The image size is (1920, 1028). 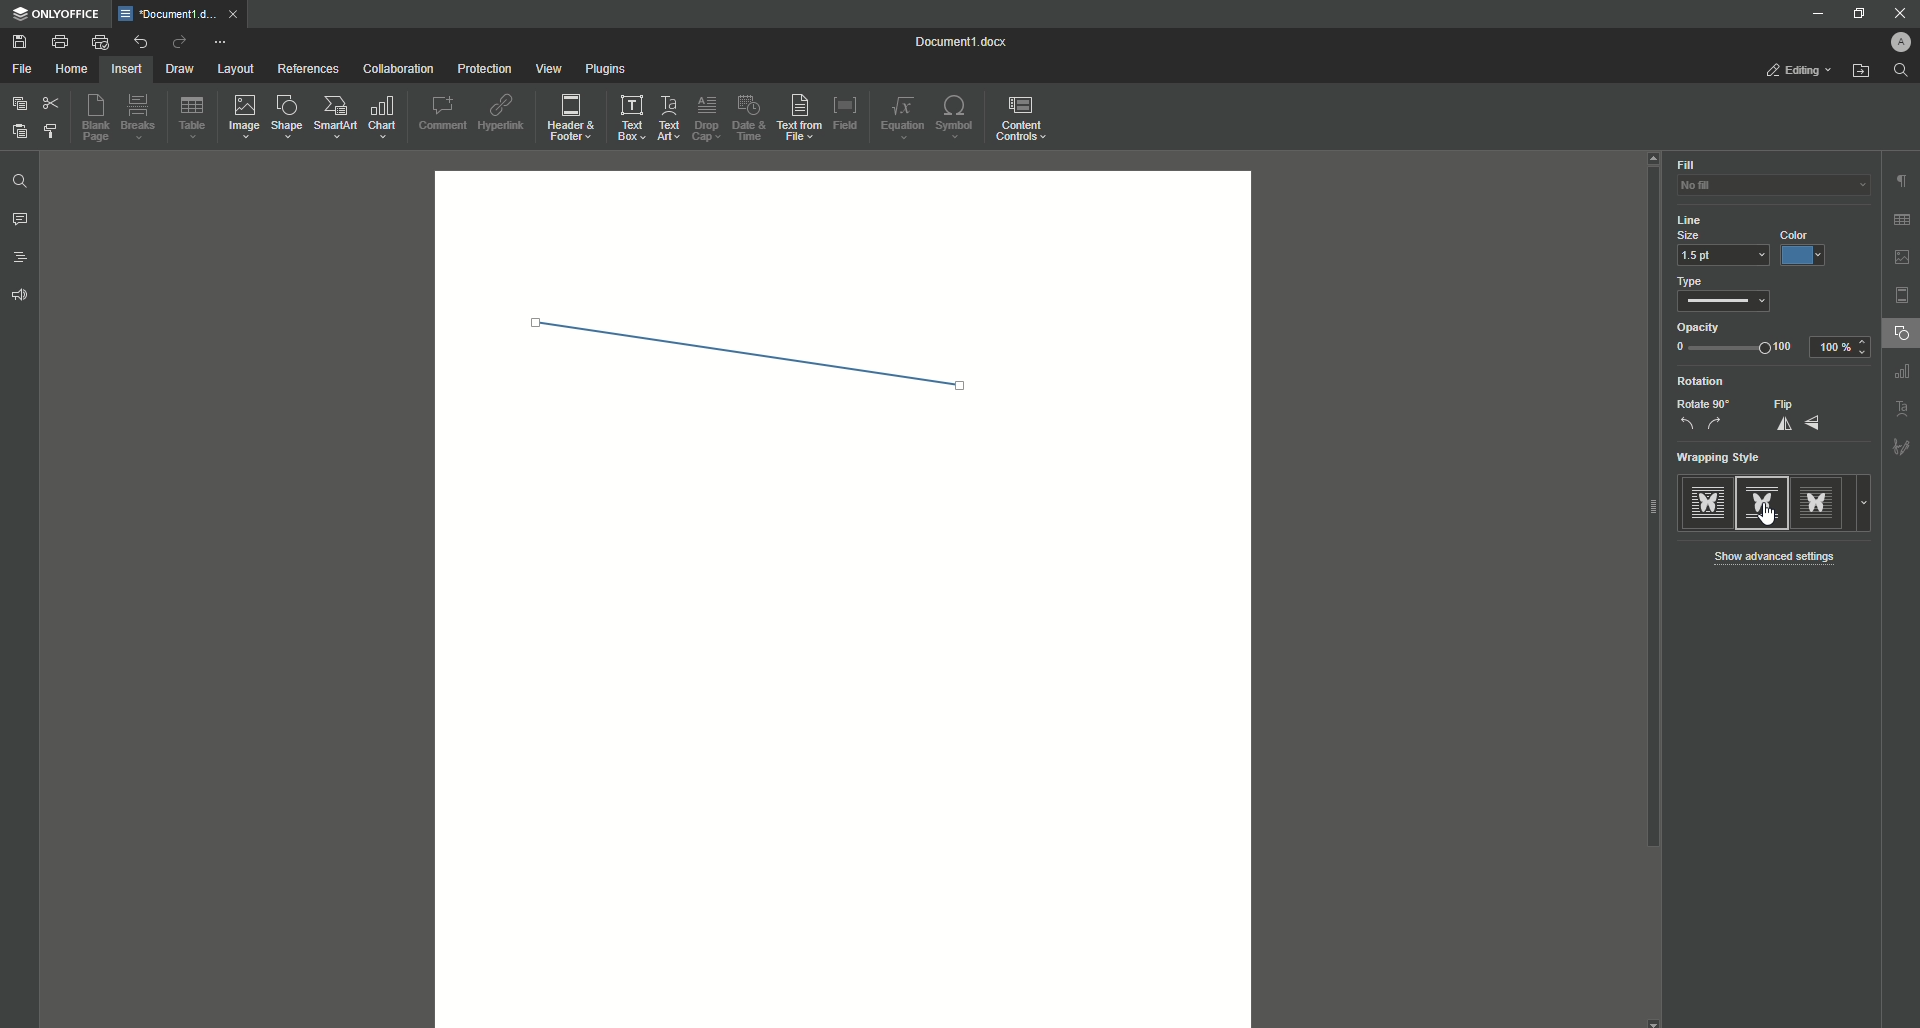 I want to click on Rotate 90%, so click(x=1702, y=415).